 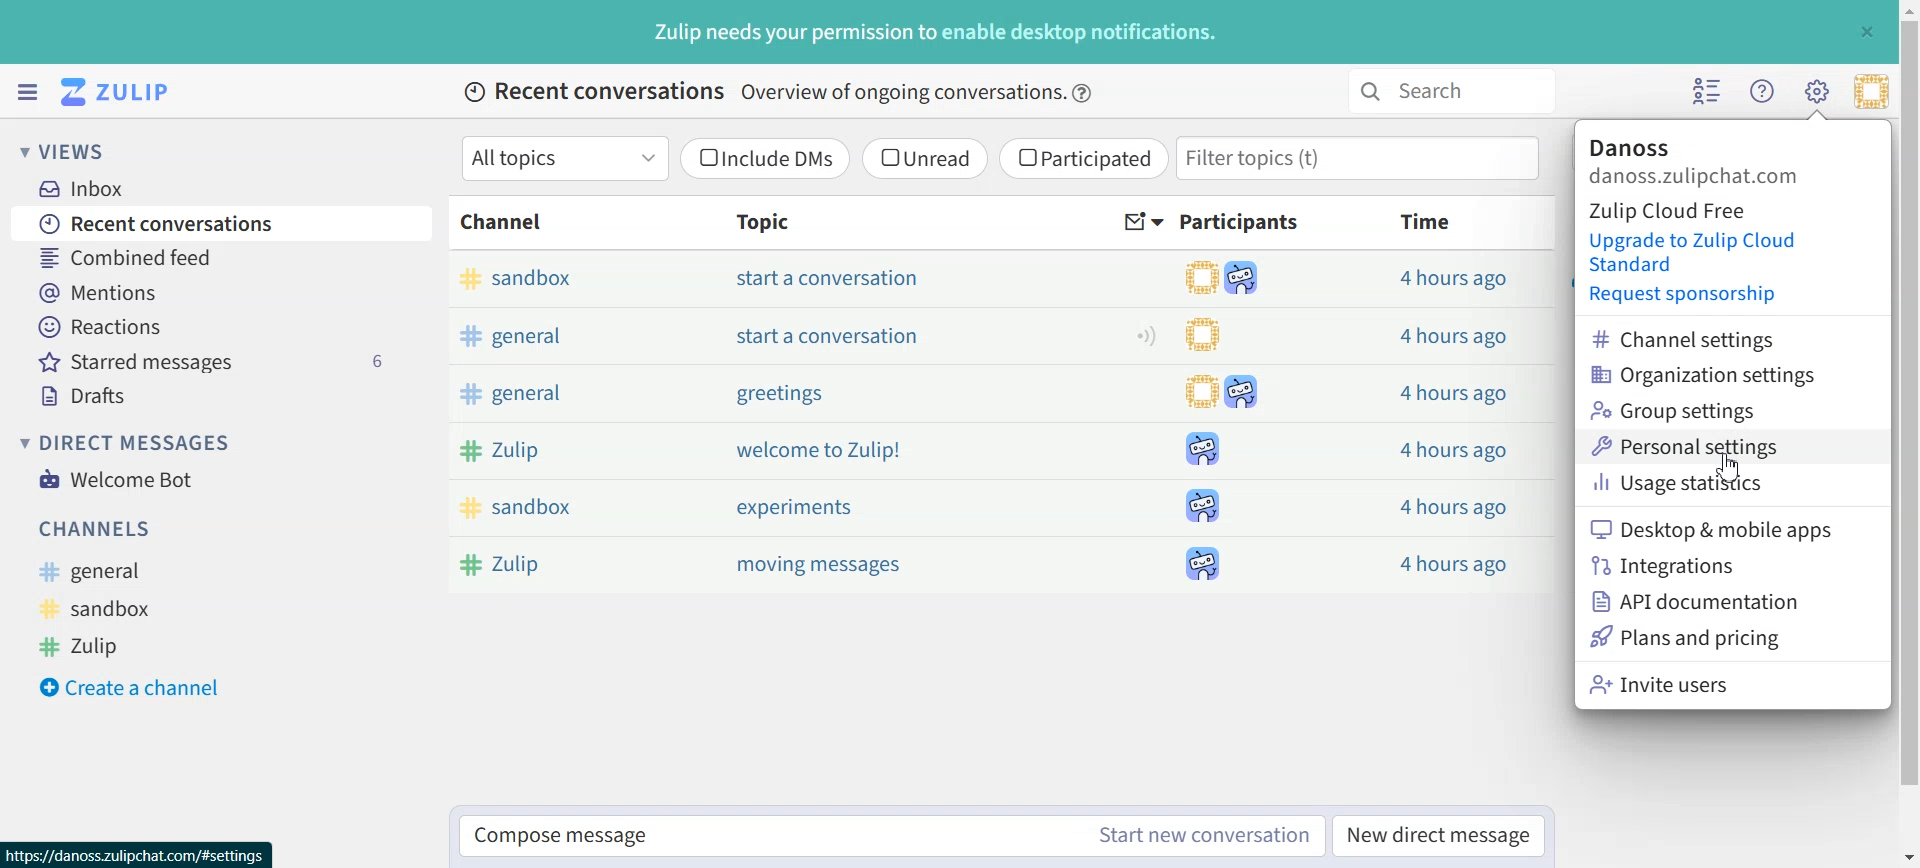 I want to click on experiments, so click(x=794, y=507).